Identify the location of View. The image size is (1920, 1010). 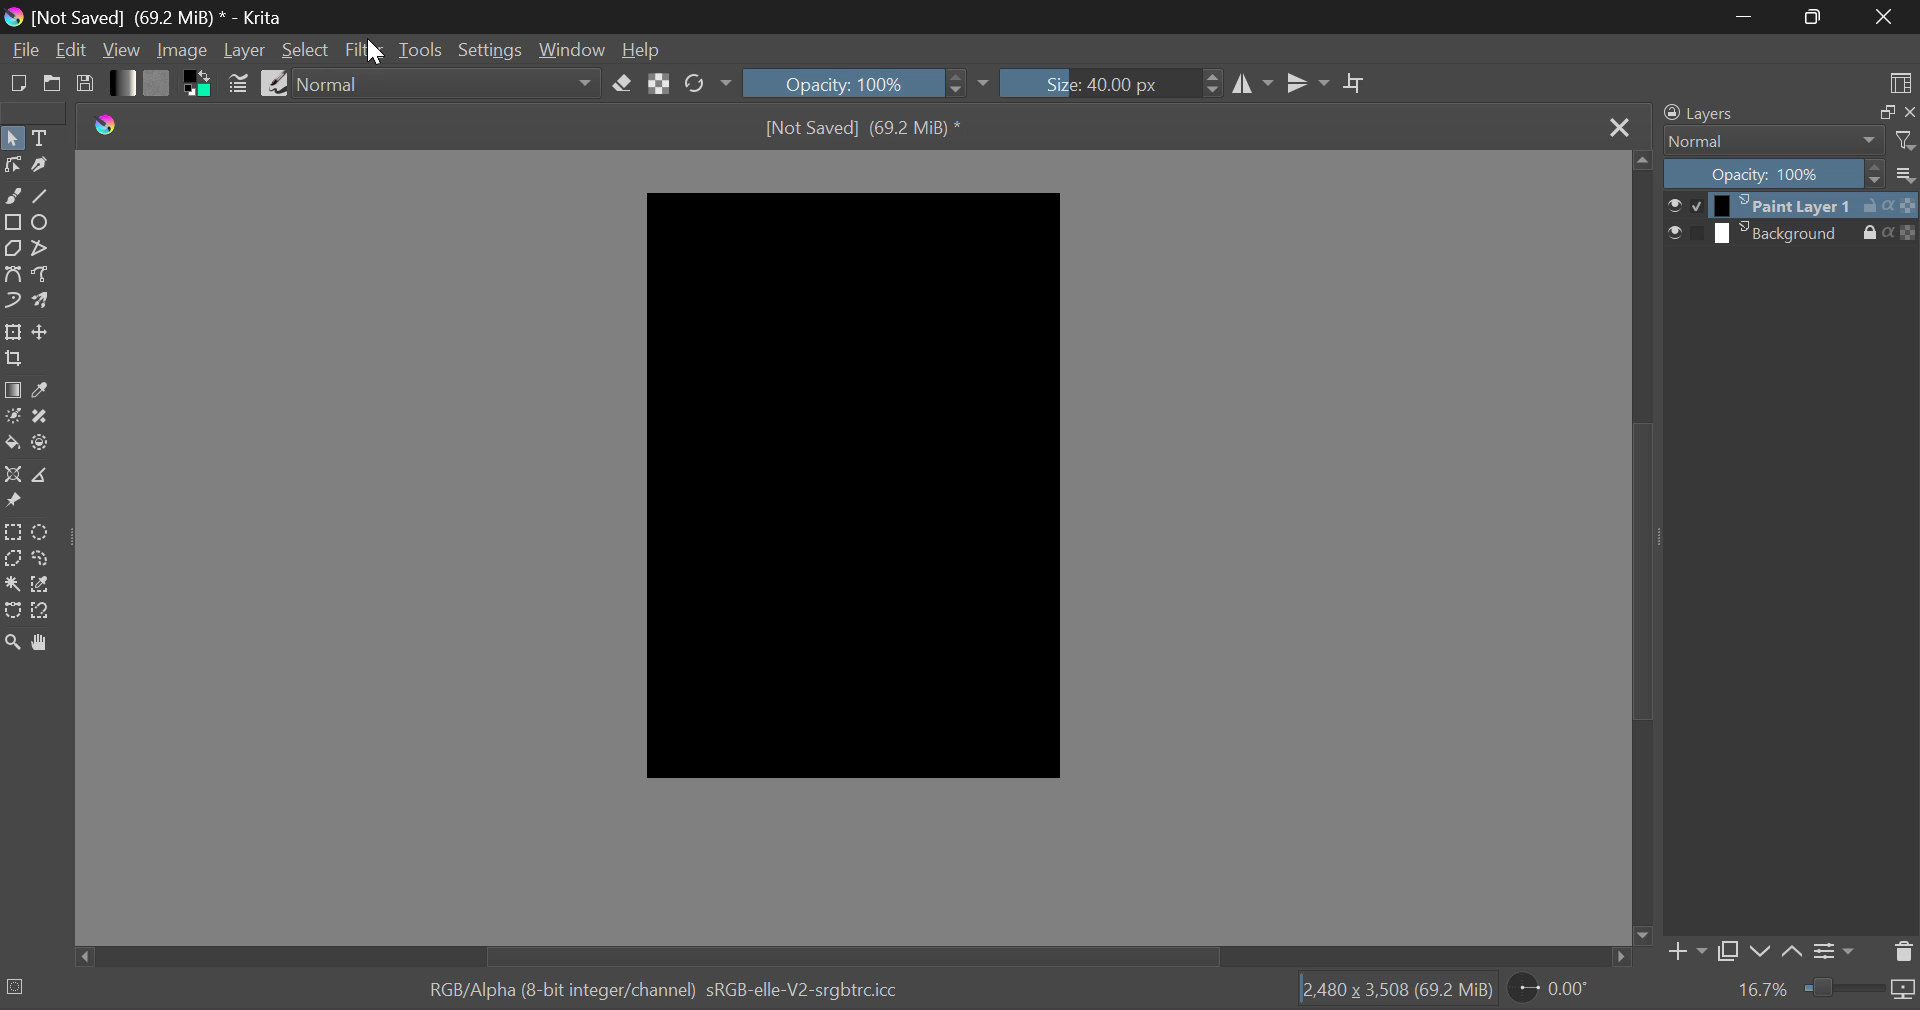
(122, 51).